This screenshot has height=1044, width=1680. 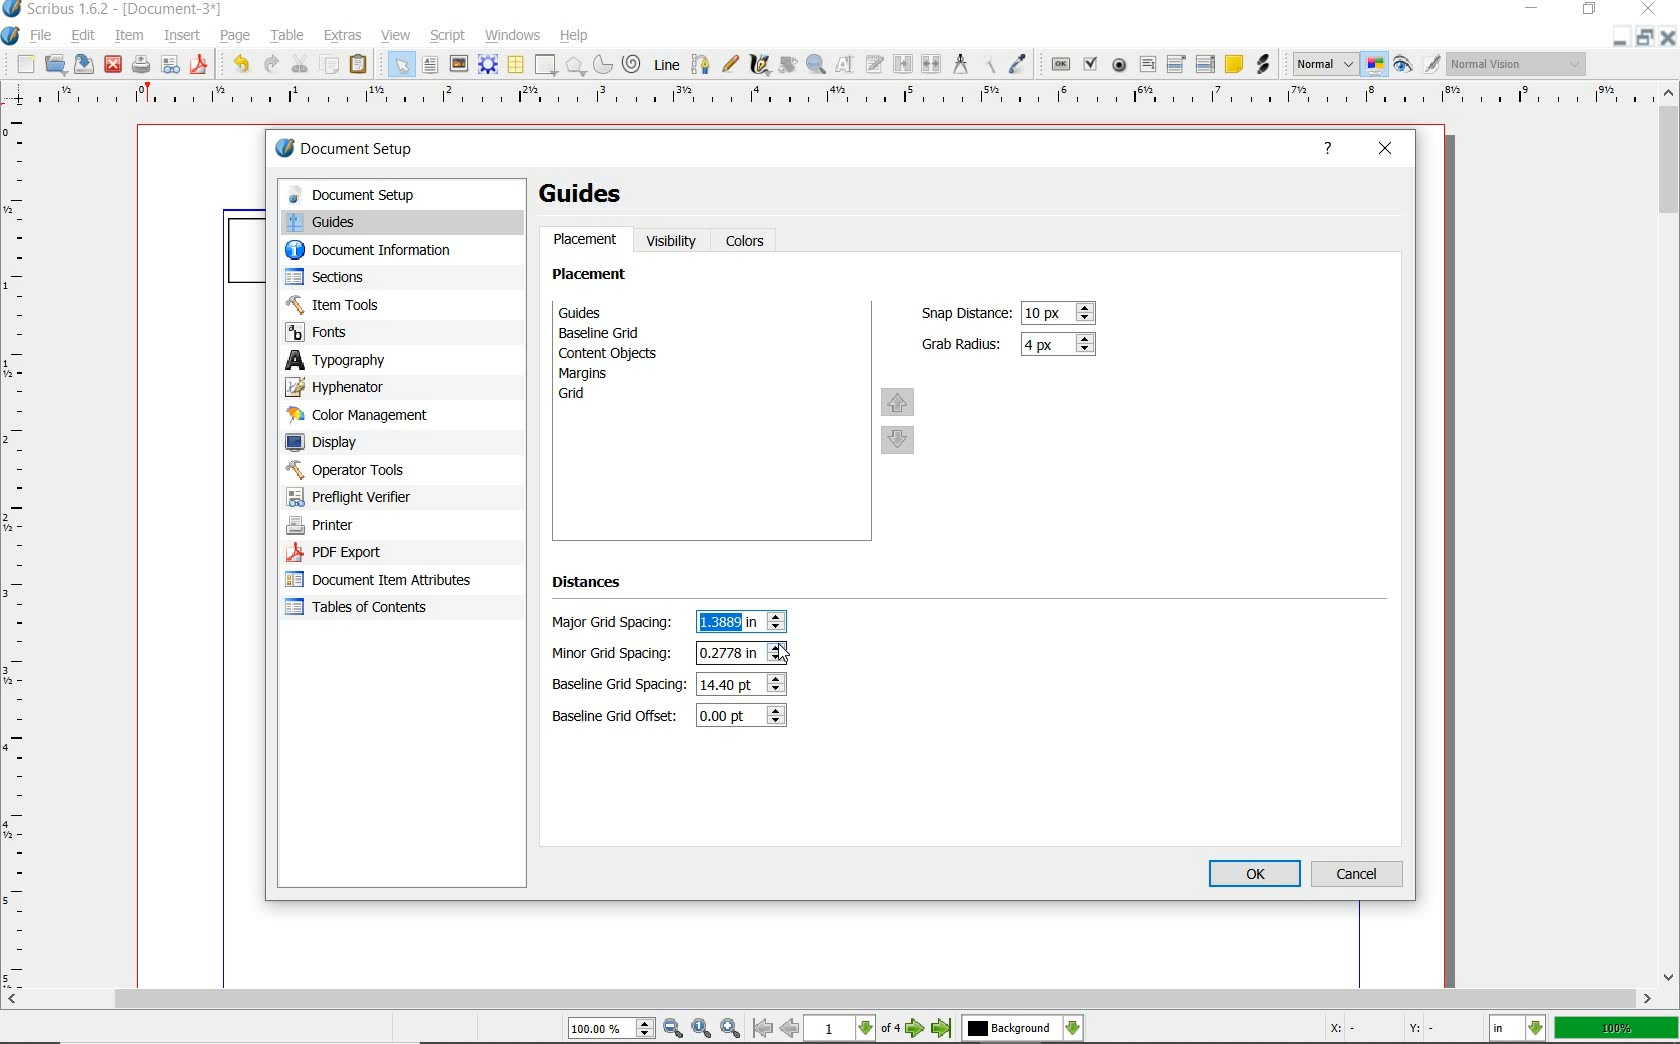 I want to click on grab radius, so click(x=1062, y=345).